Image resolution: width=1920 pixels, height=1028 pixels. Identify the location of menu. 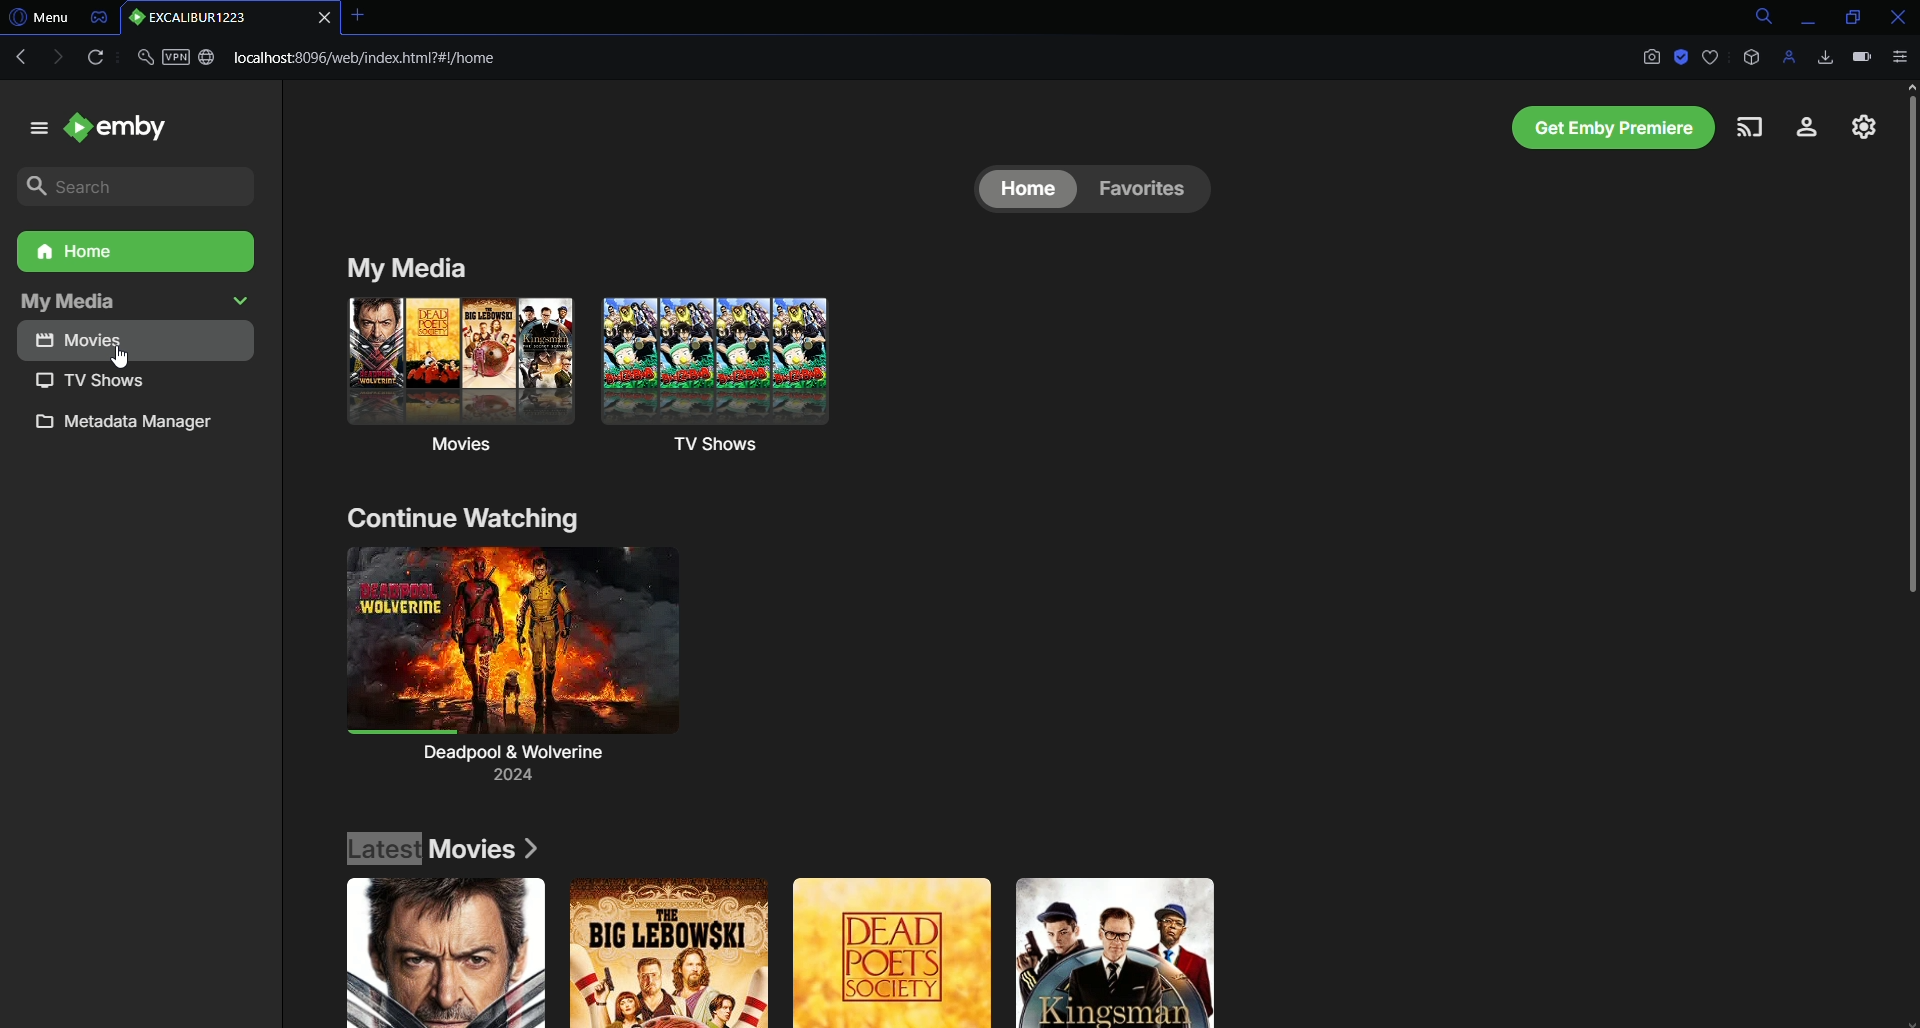
(30, 127).